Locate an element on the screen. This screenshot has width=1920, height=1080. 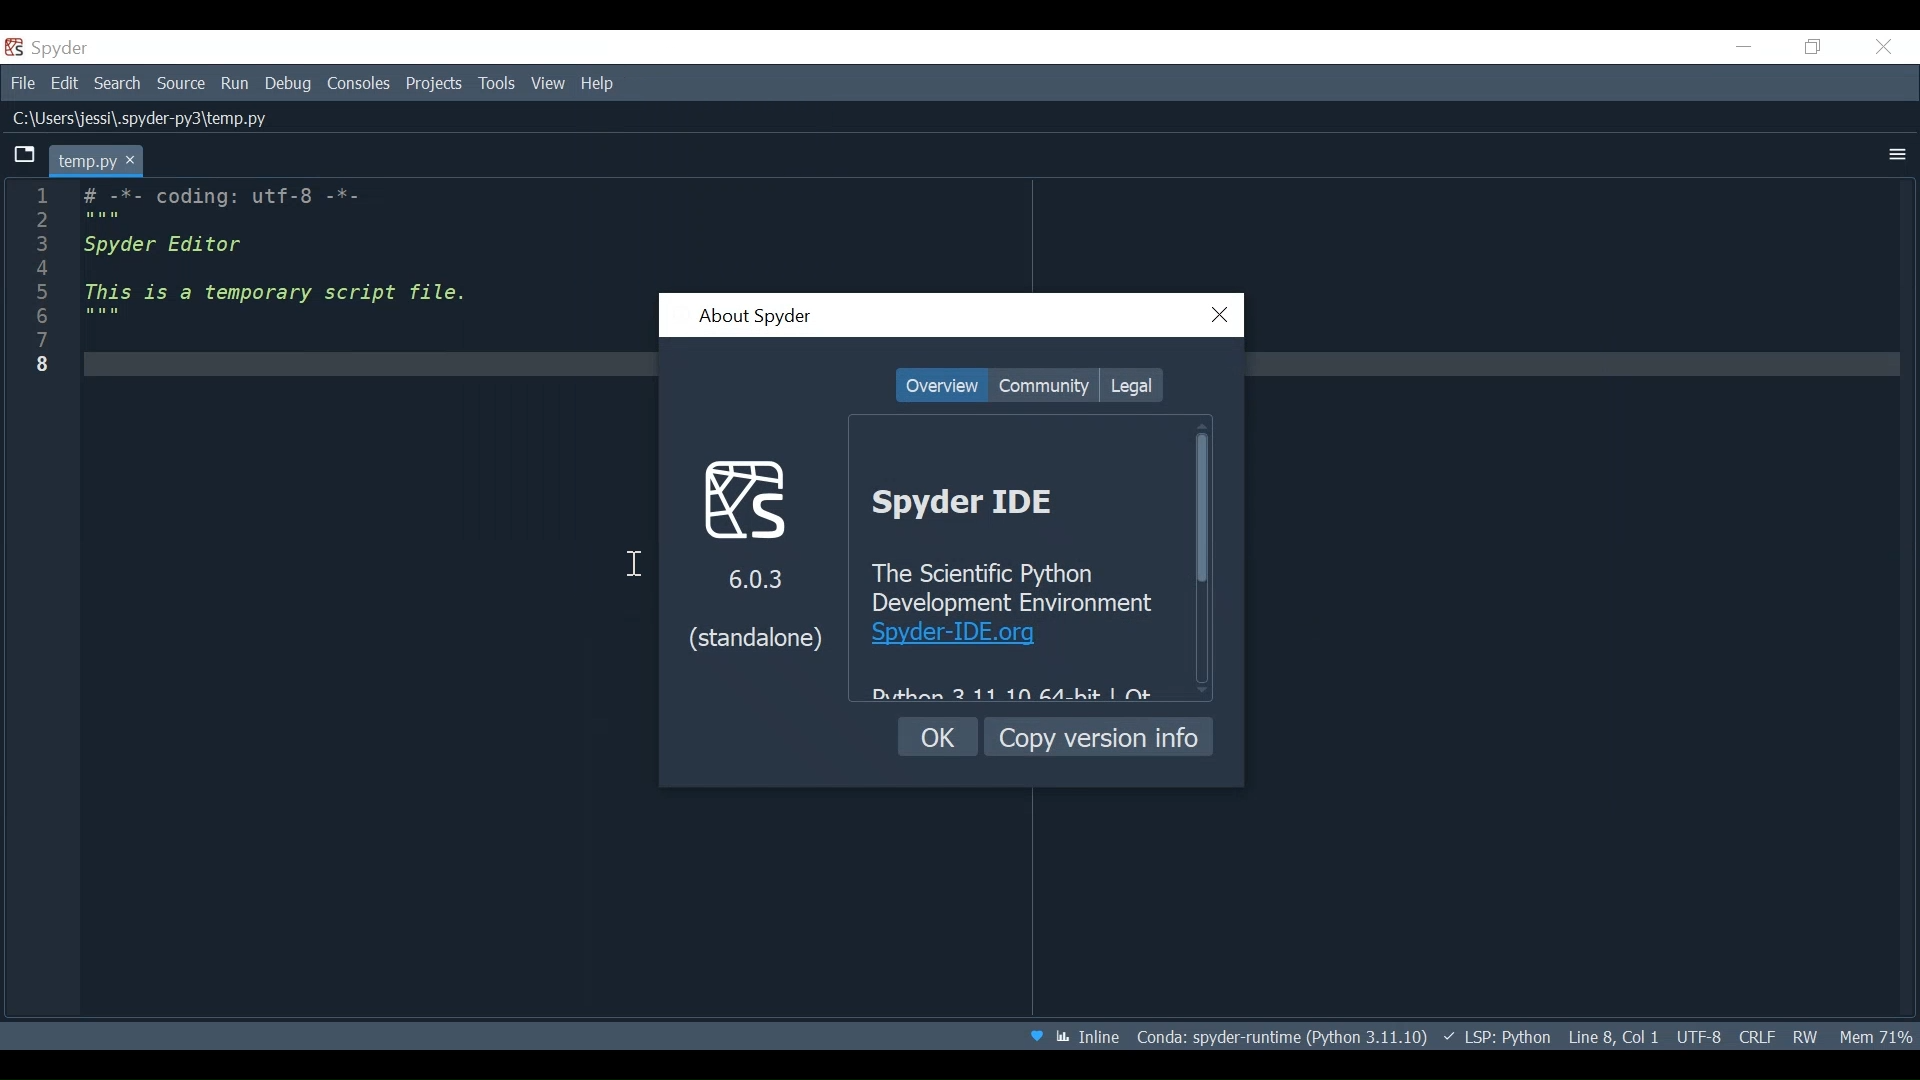
Memory Usage is located at coordinates (1875, 1037).